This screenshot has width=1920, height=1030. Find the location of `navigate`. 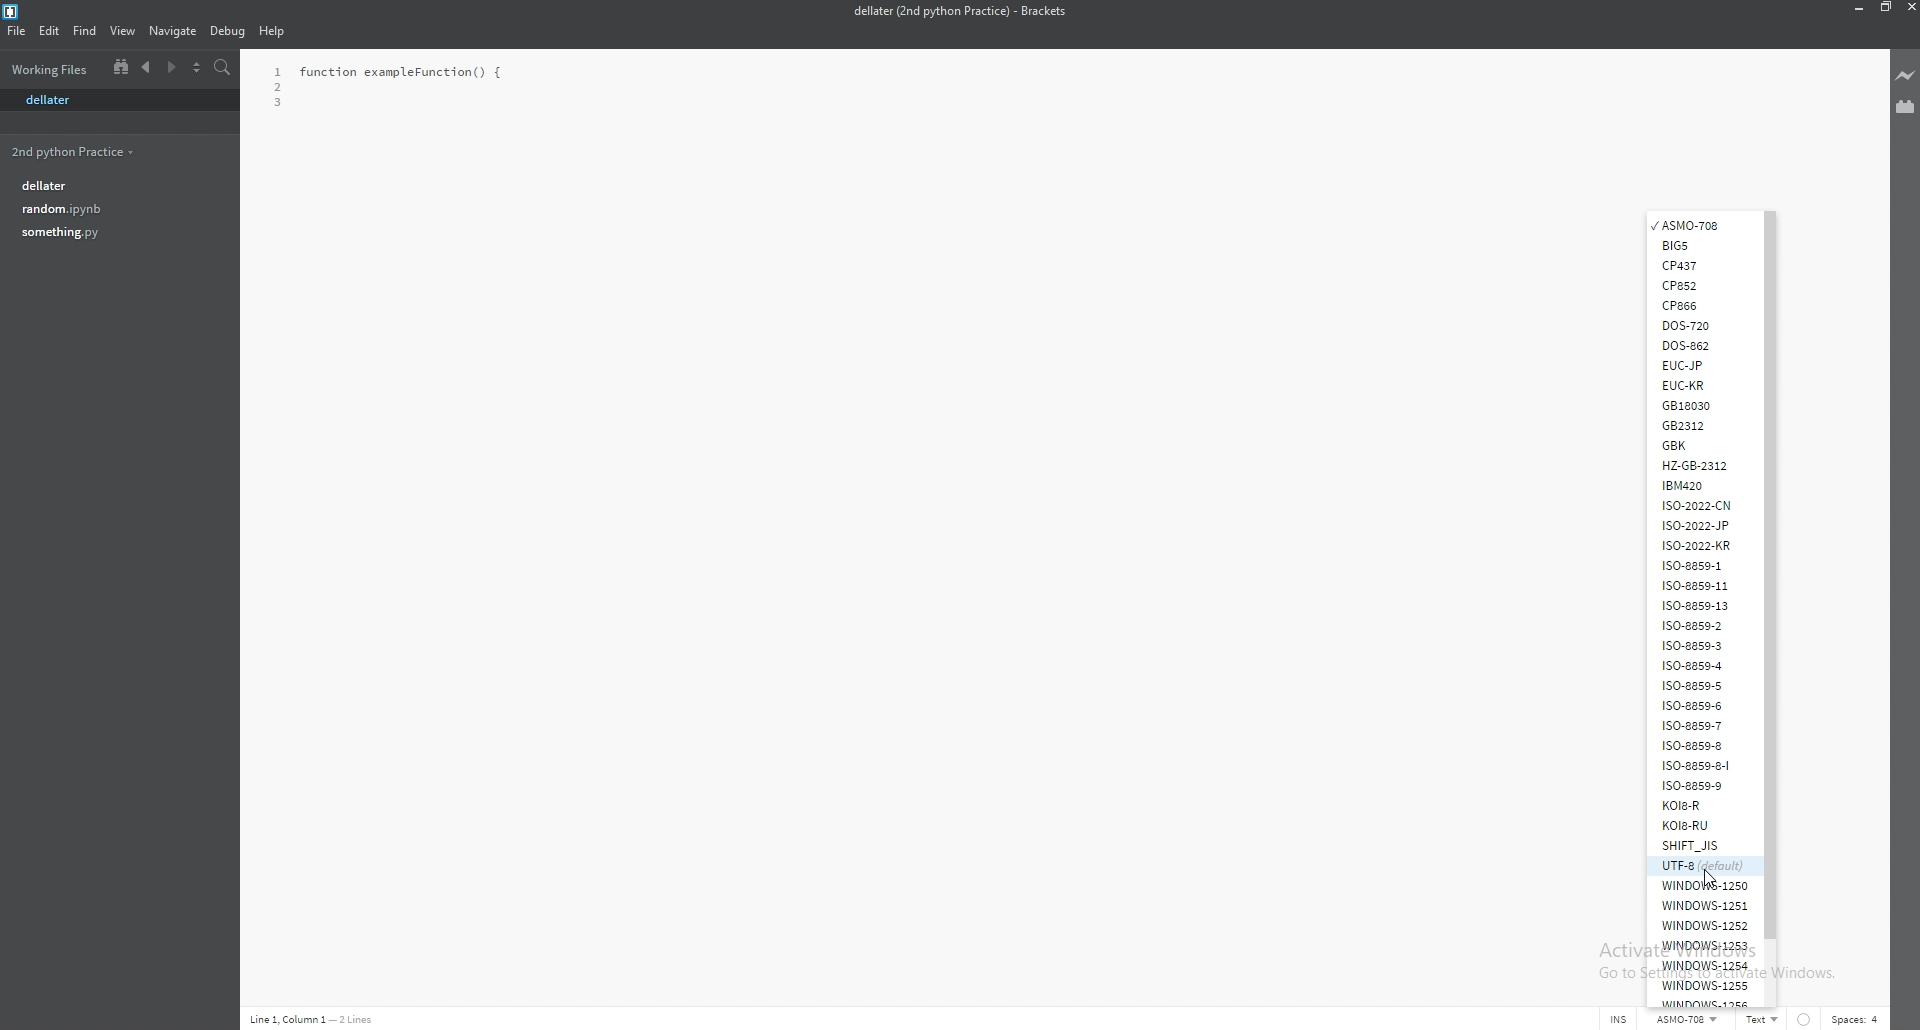

navigate is located at coordinates (174, 30).